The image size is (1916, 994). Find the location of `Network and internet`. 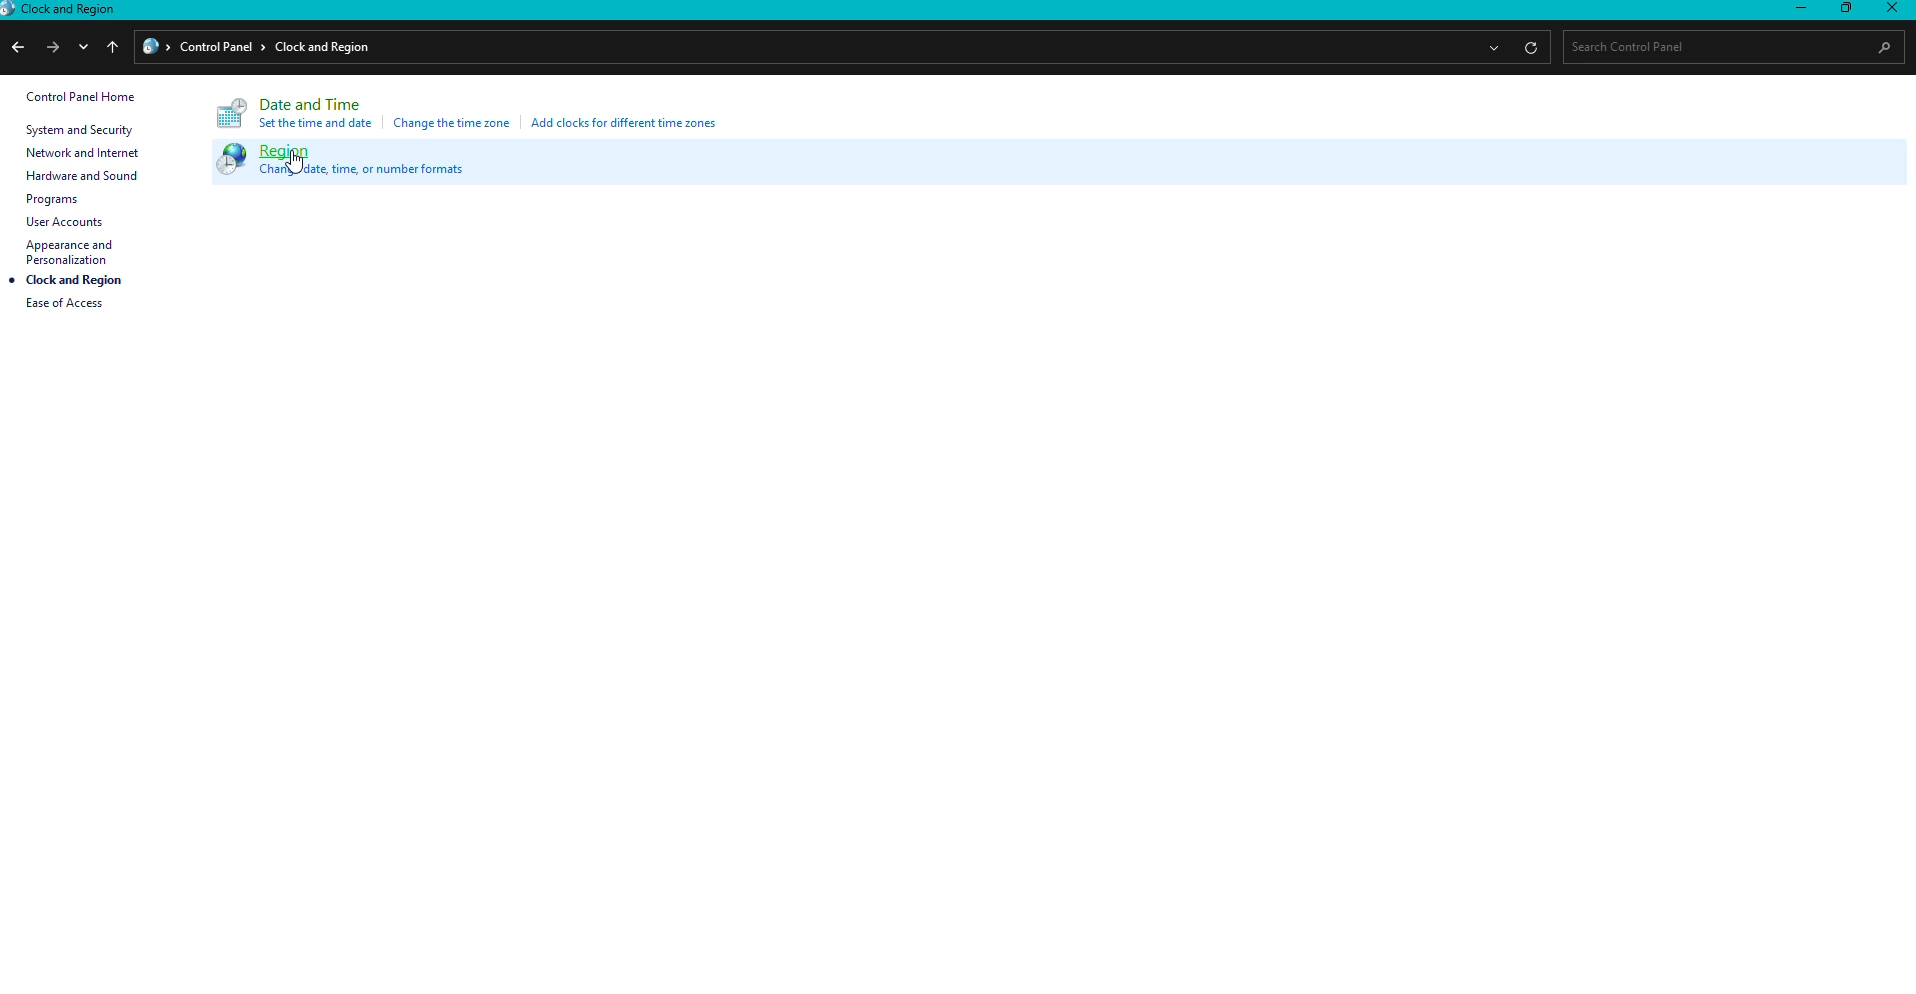

Network and internet is located at coordinates (83, 156).